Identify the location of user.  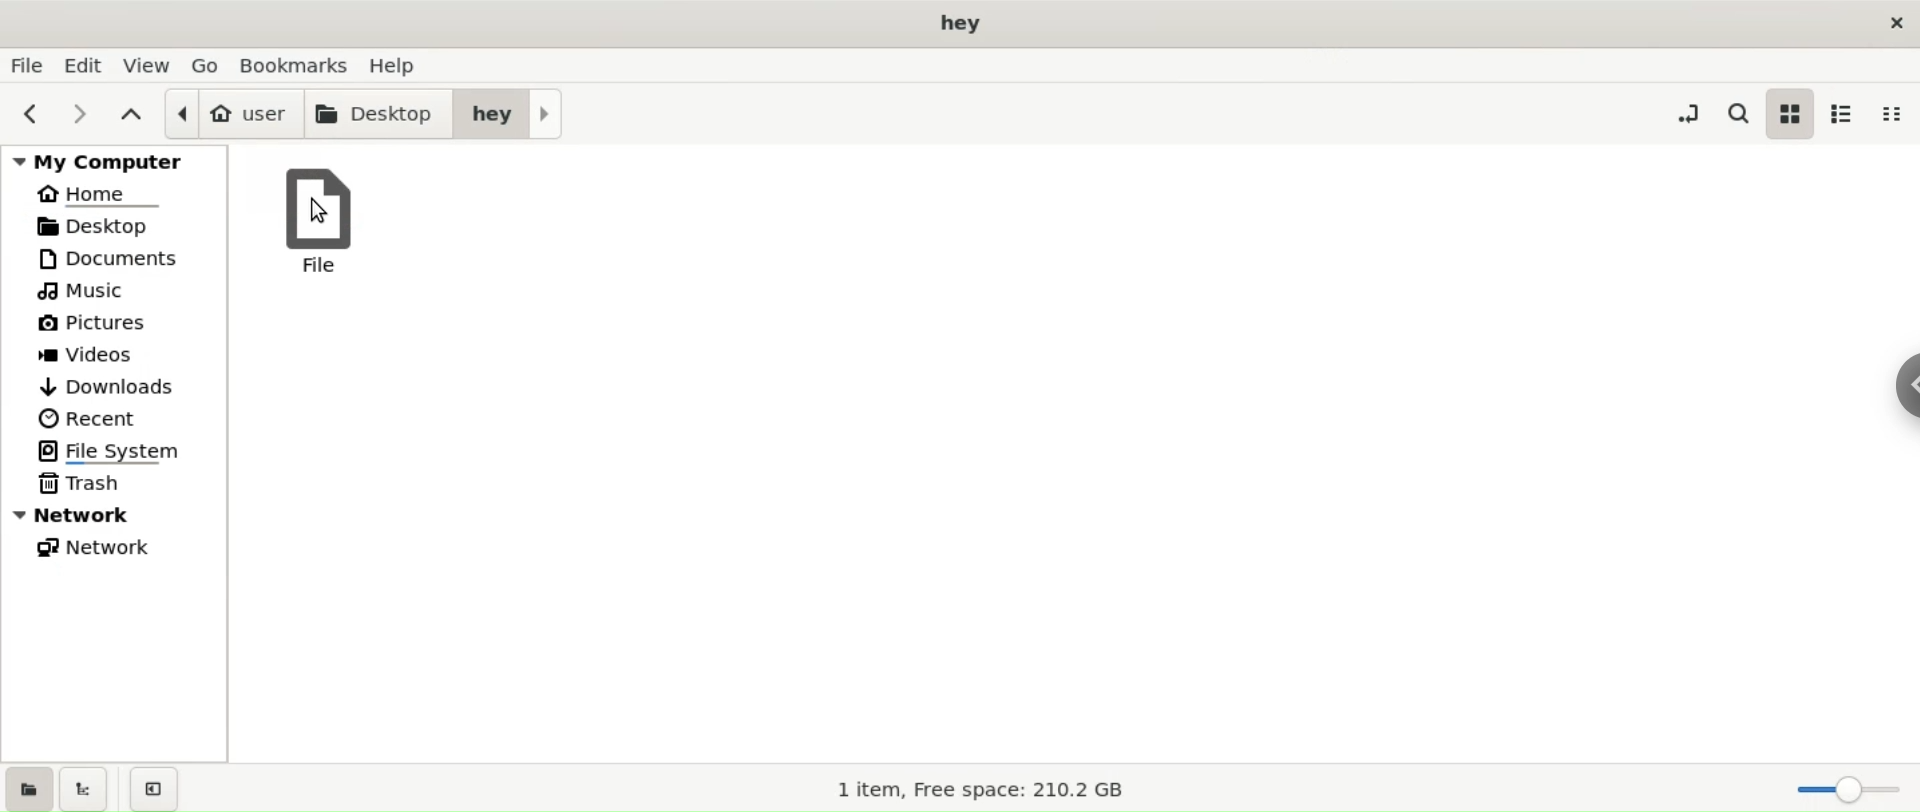
(231, 111).